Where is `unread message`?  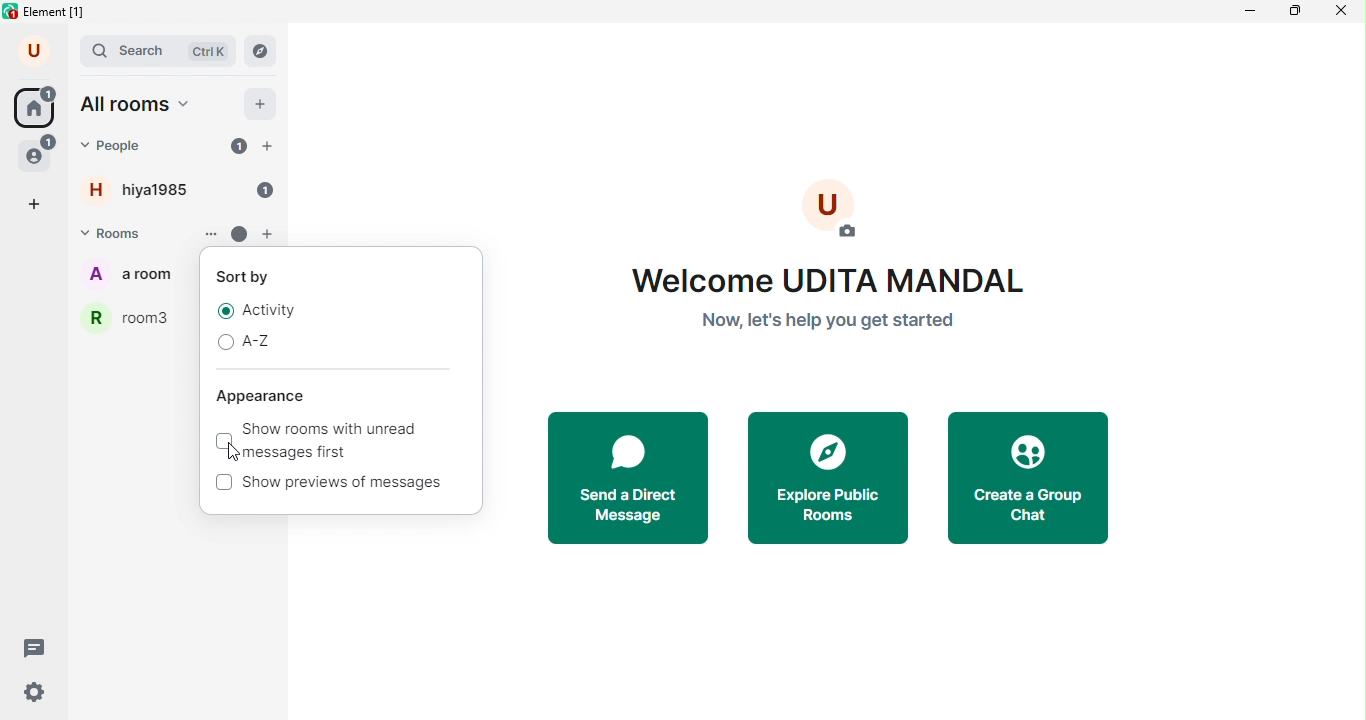
unread message is located at coordinates (240, 235).